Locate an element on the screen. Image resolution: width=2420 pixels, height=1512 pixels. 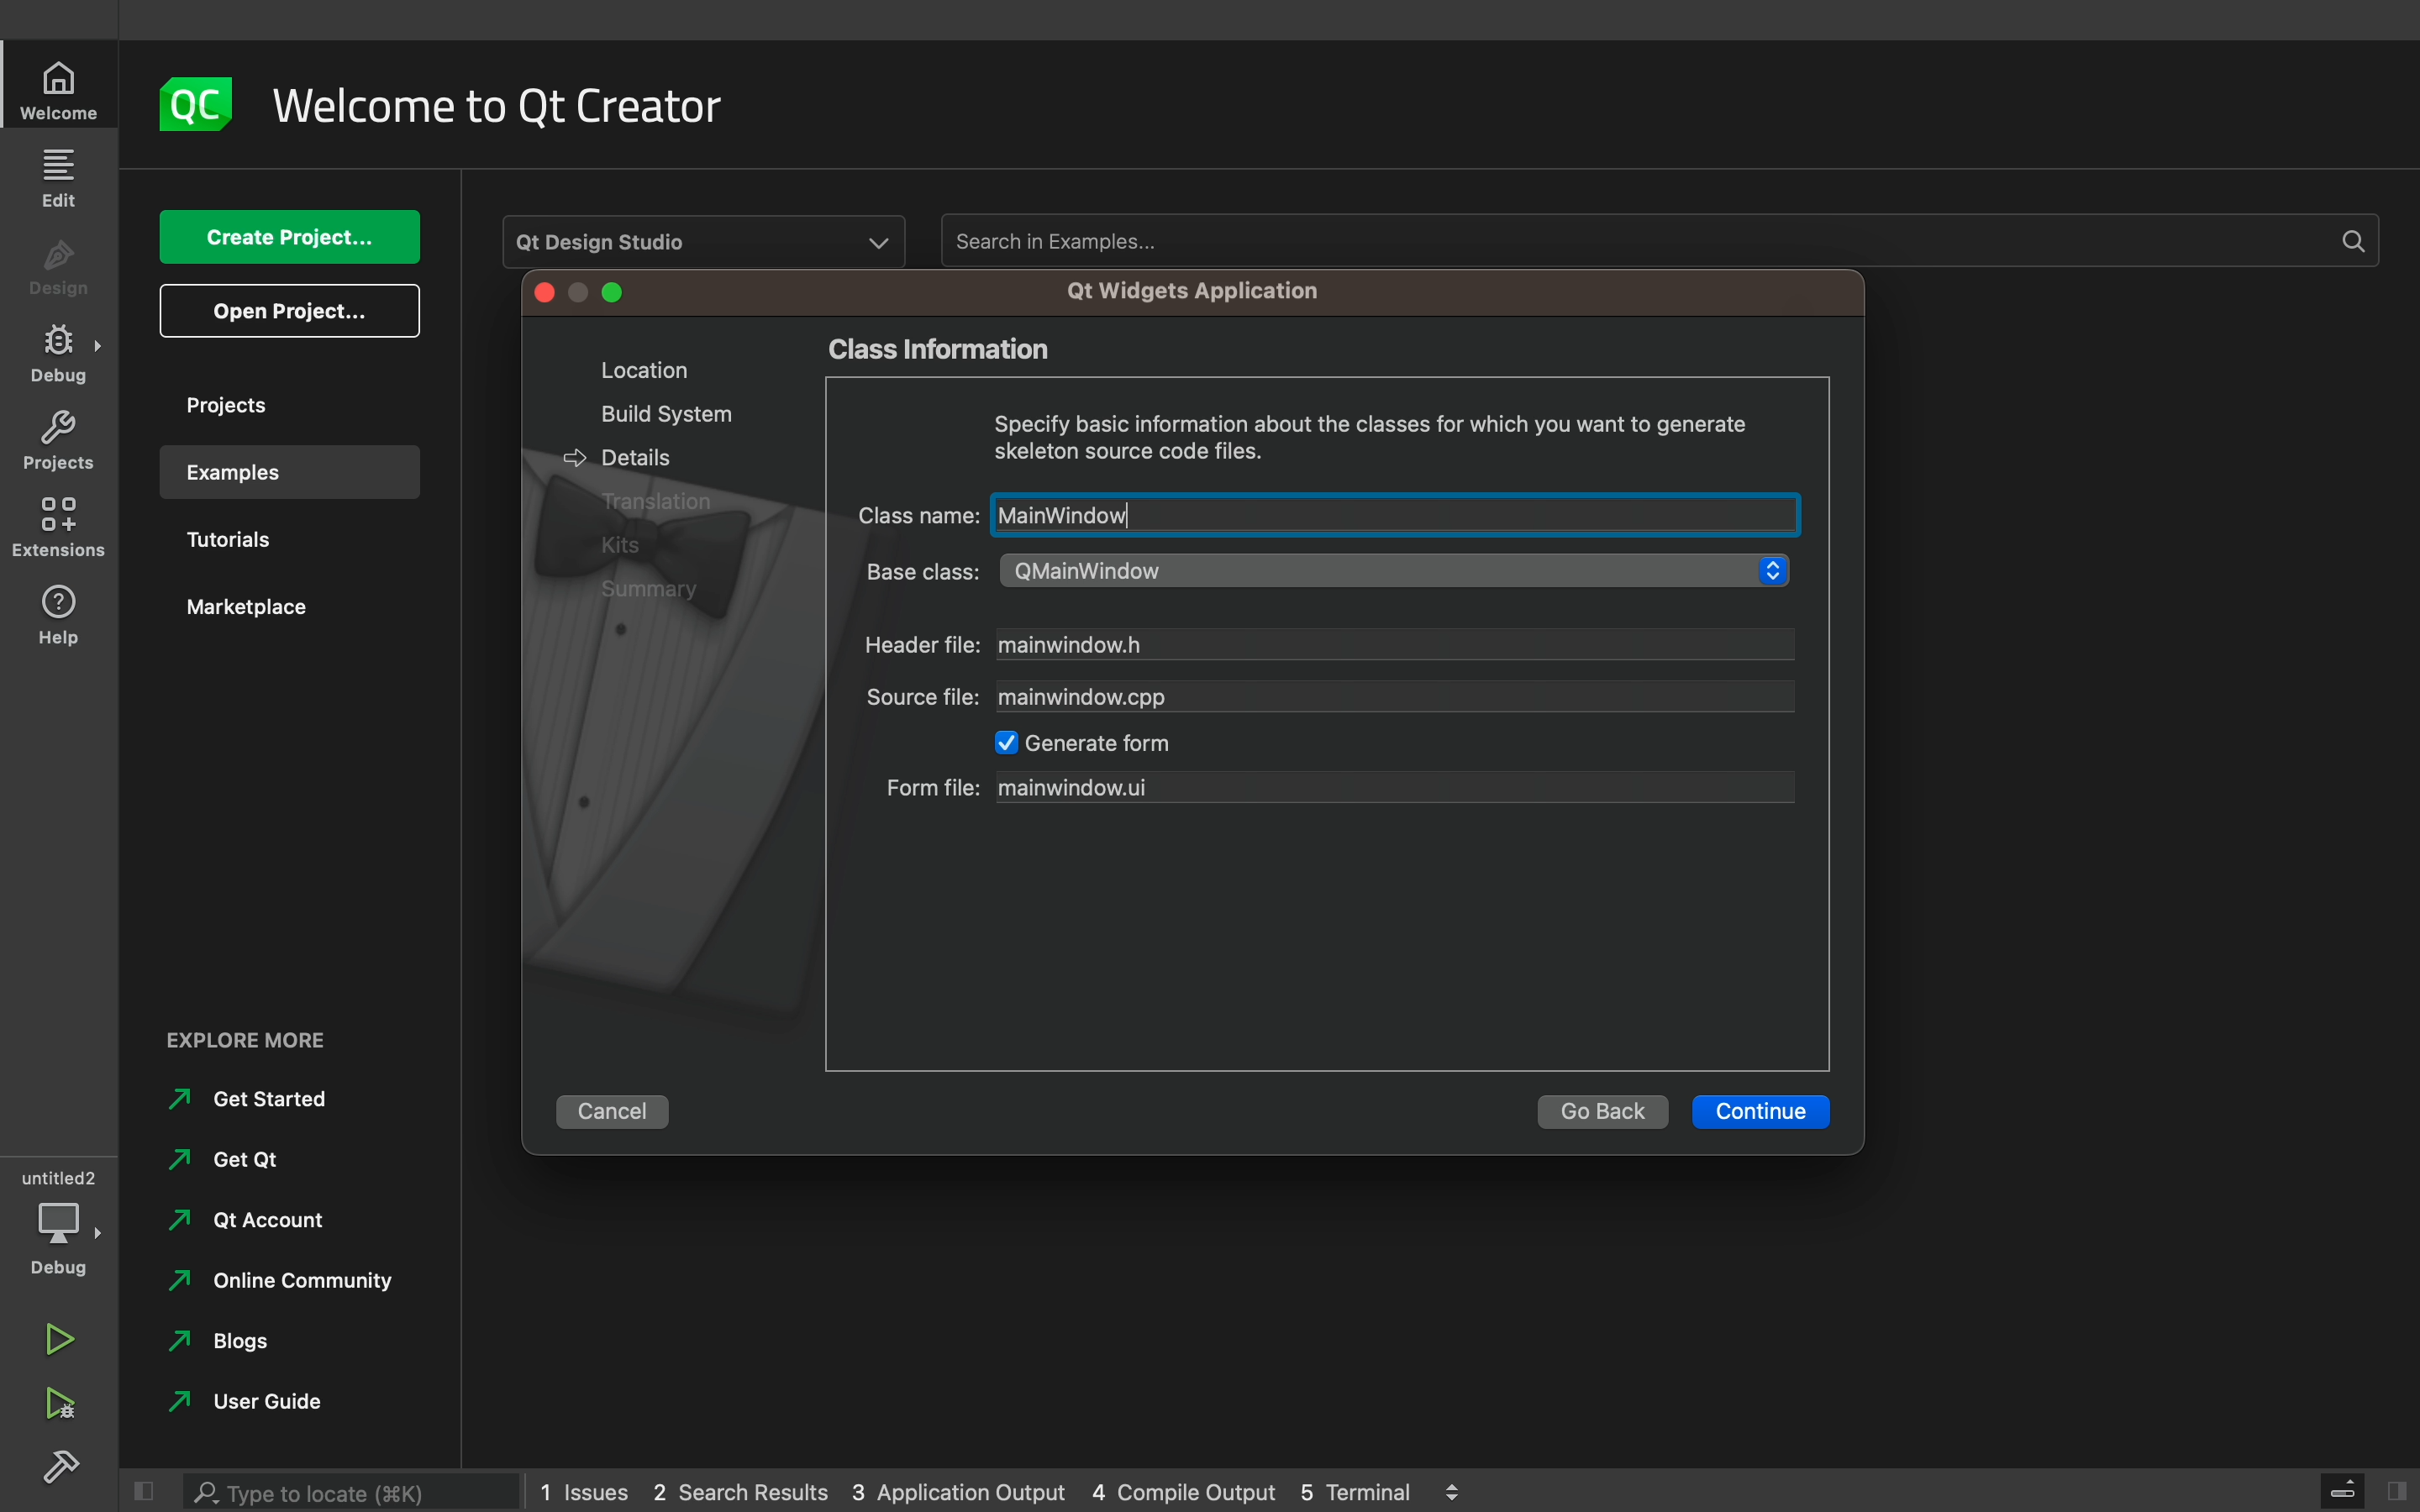
username is located at coordinates (240, 1407).